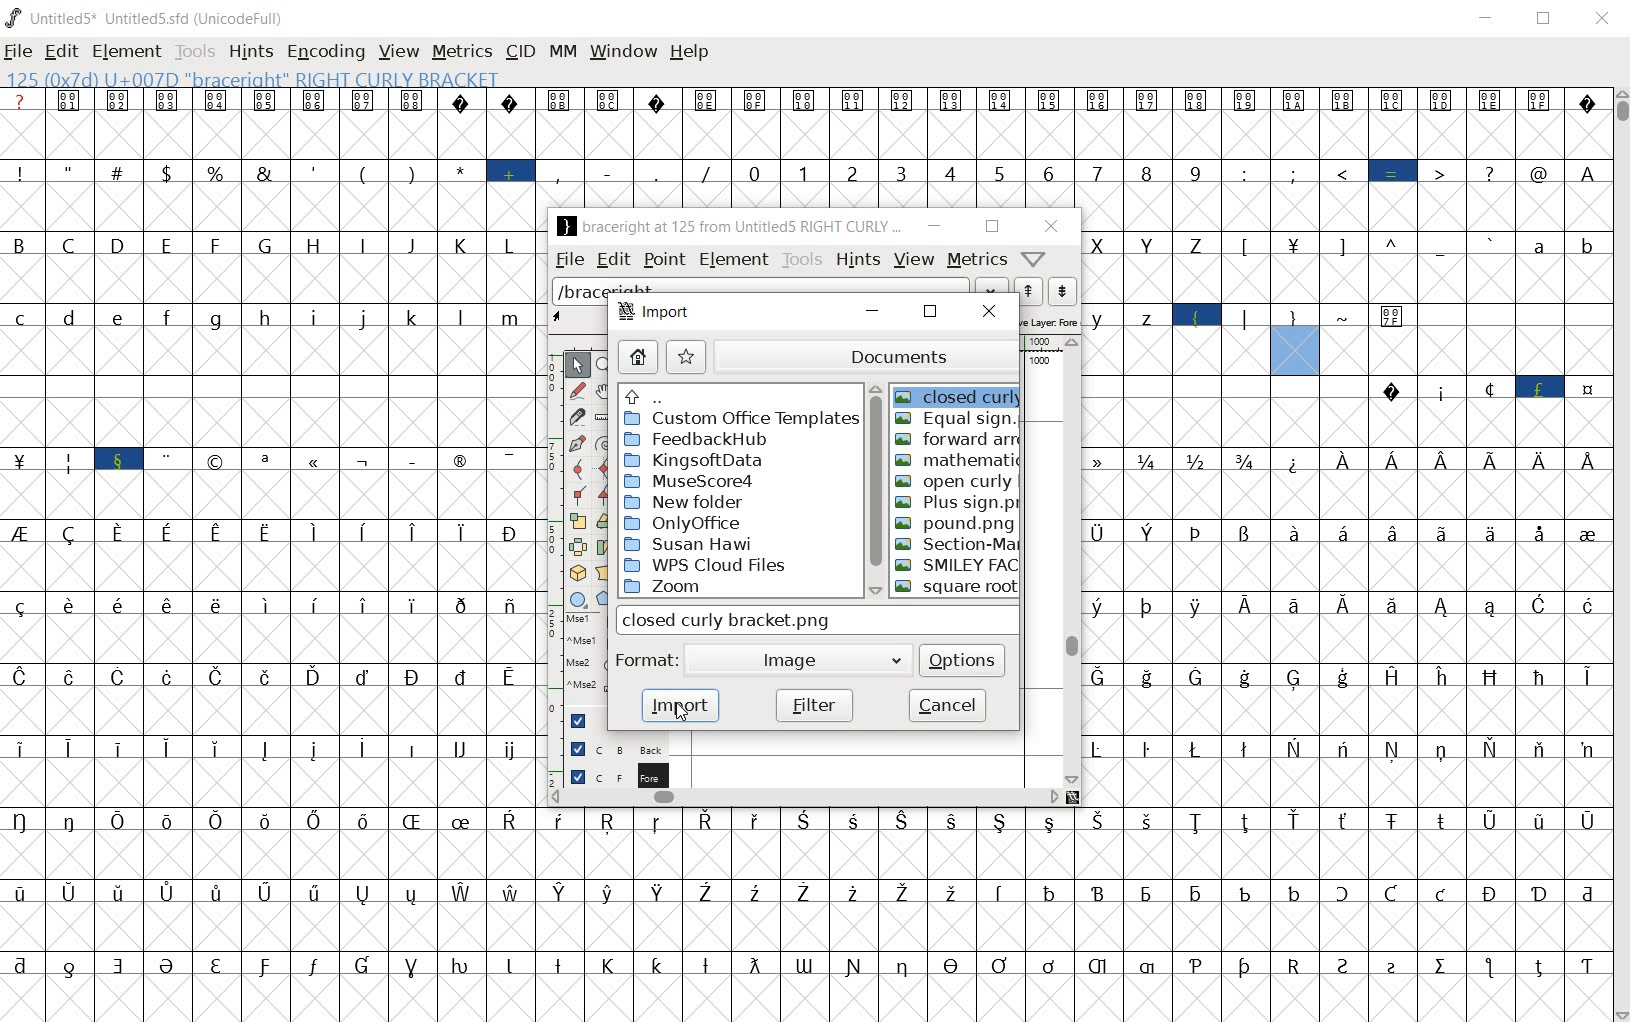  What do you see at coordinates (1074, 148) in the screenshot?
I see `glyph characters` at bounding box center [1074, 148].